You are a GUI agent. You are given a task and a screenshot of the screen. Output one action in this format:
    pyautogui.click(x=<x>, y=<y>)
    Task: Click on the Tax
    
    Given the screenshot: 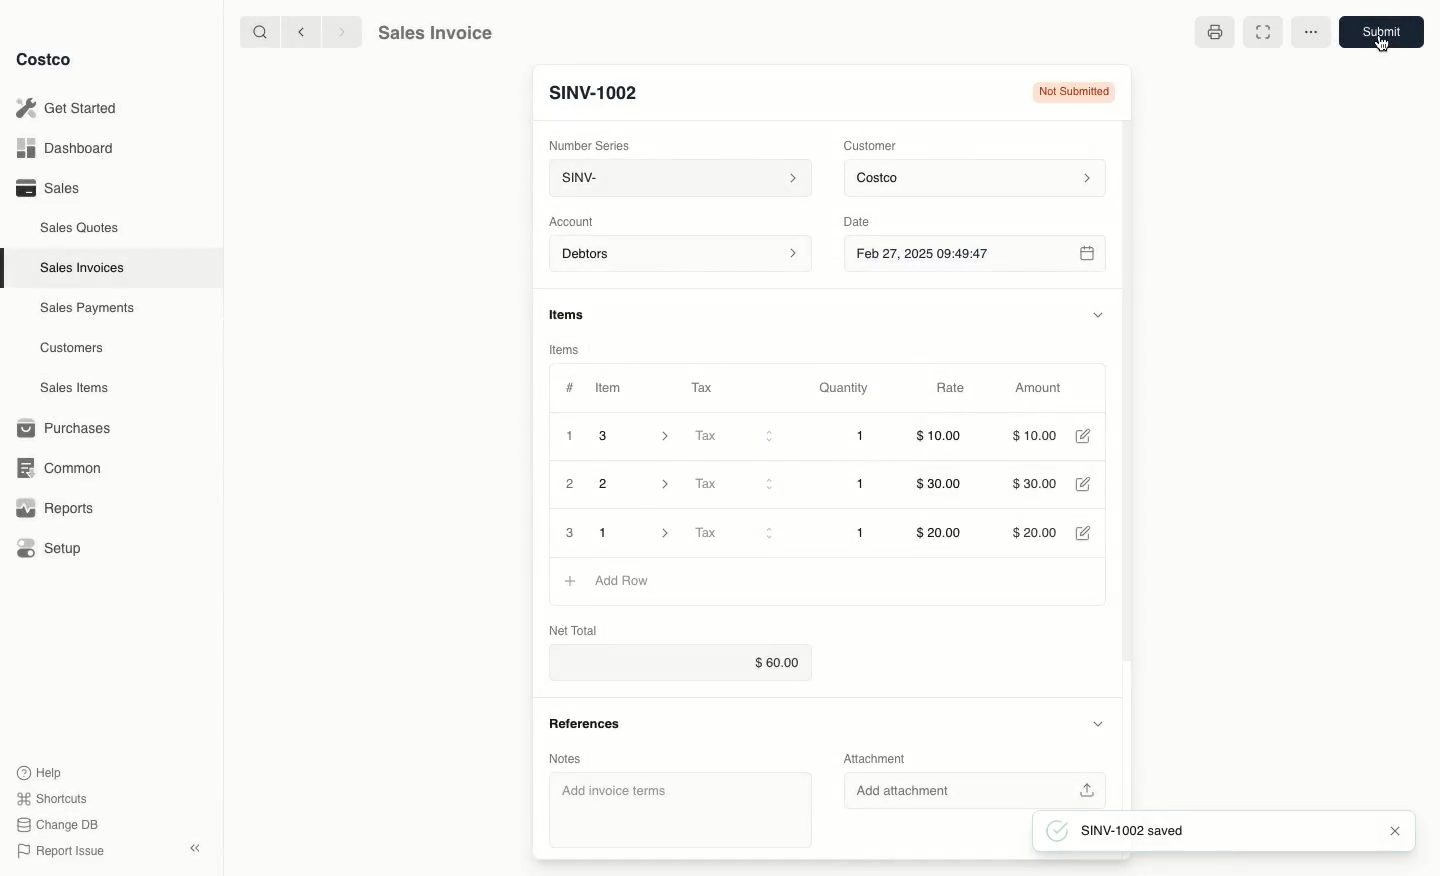 What is the action you would take?
    pyautogui.click(x=733, y=437)
    